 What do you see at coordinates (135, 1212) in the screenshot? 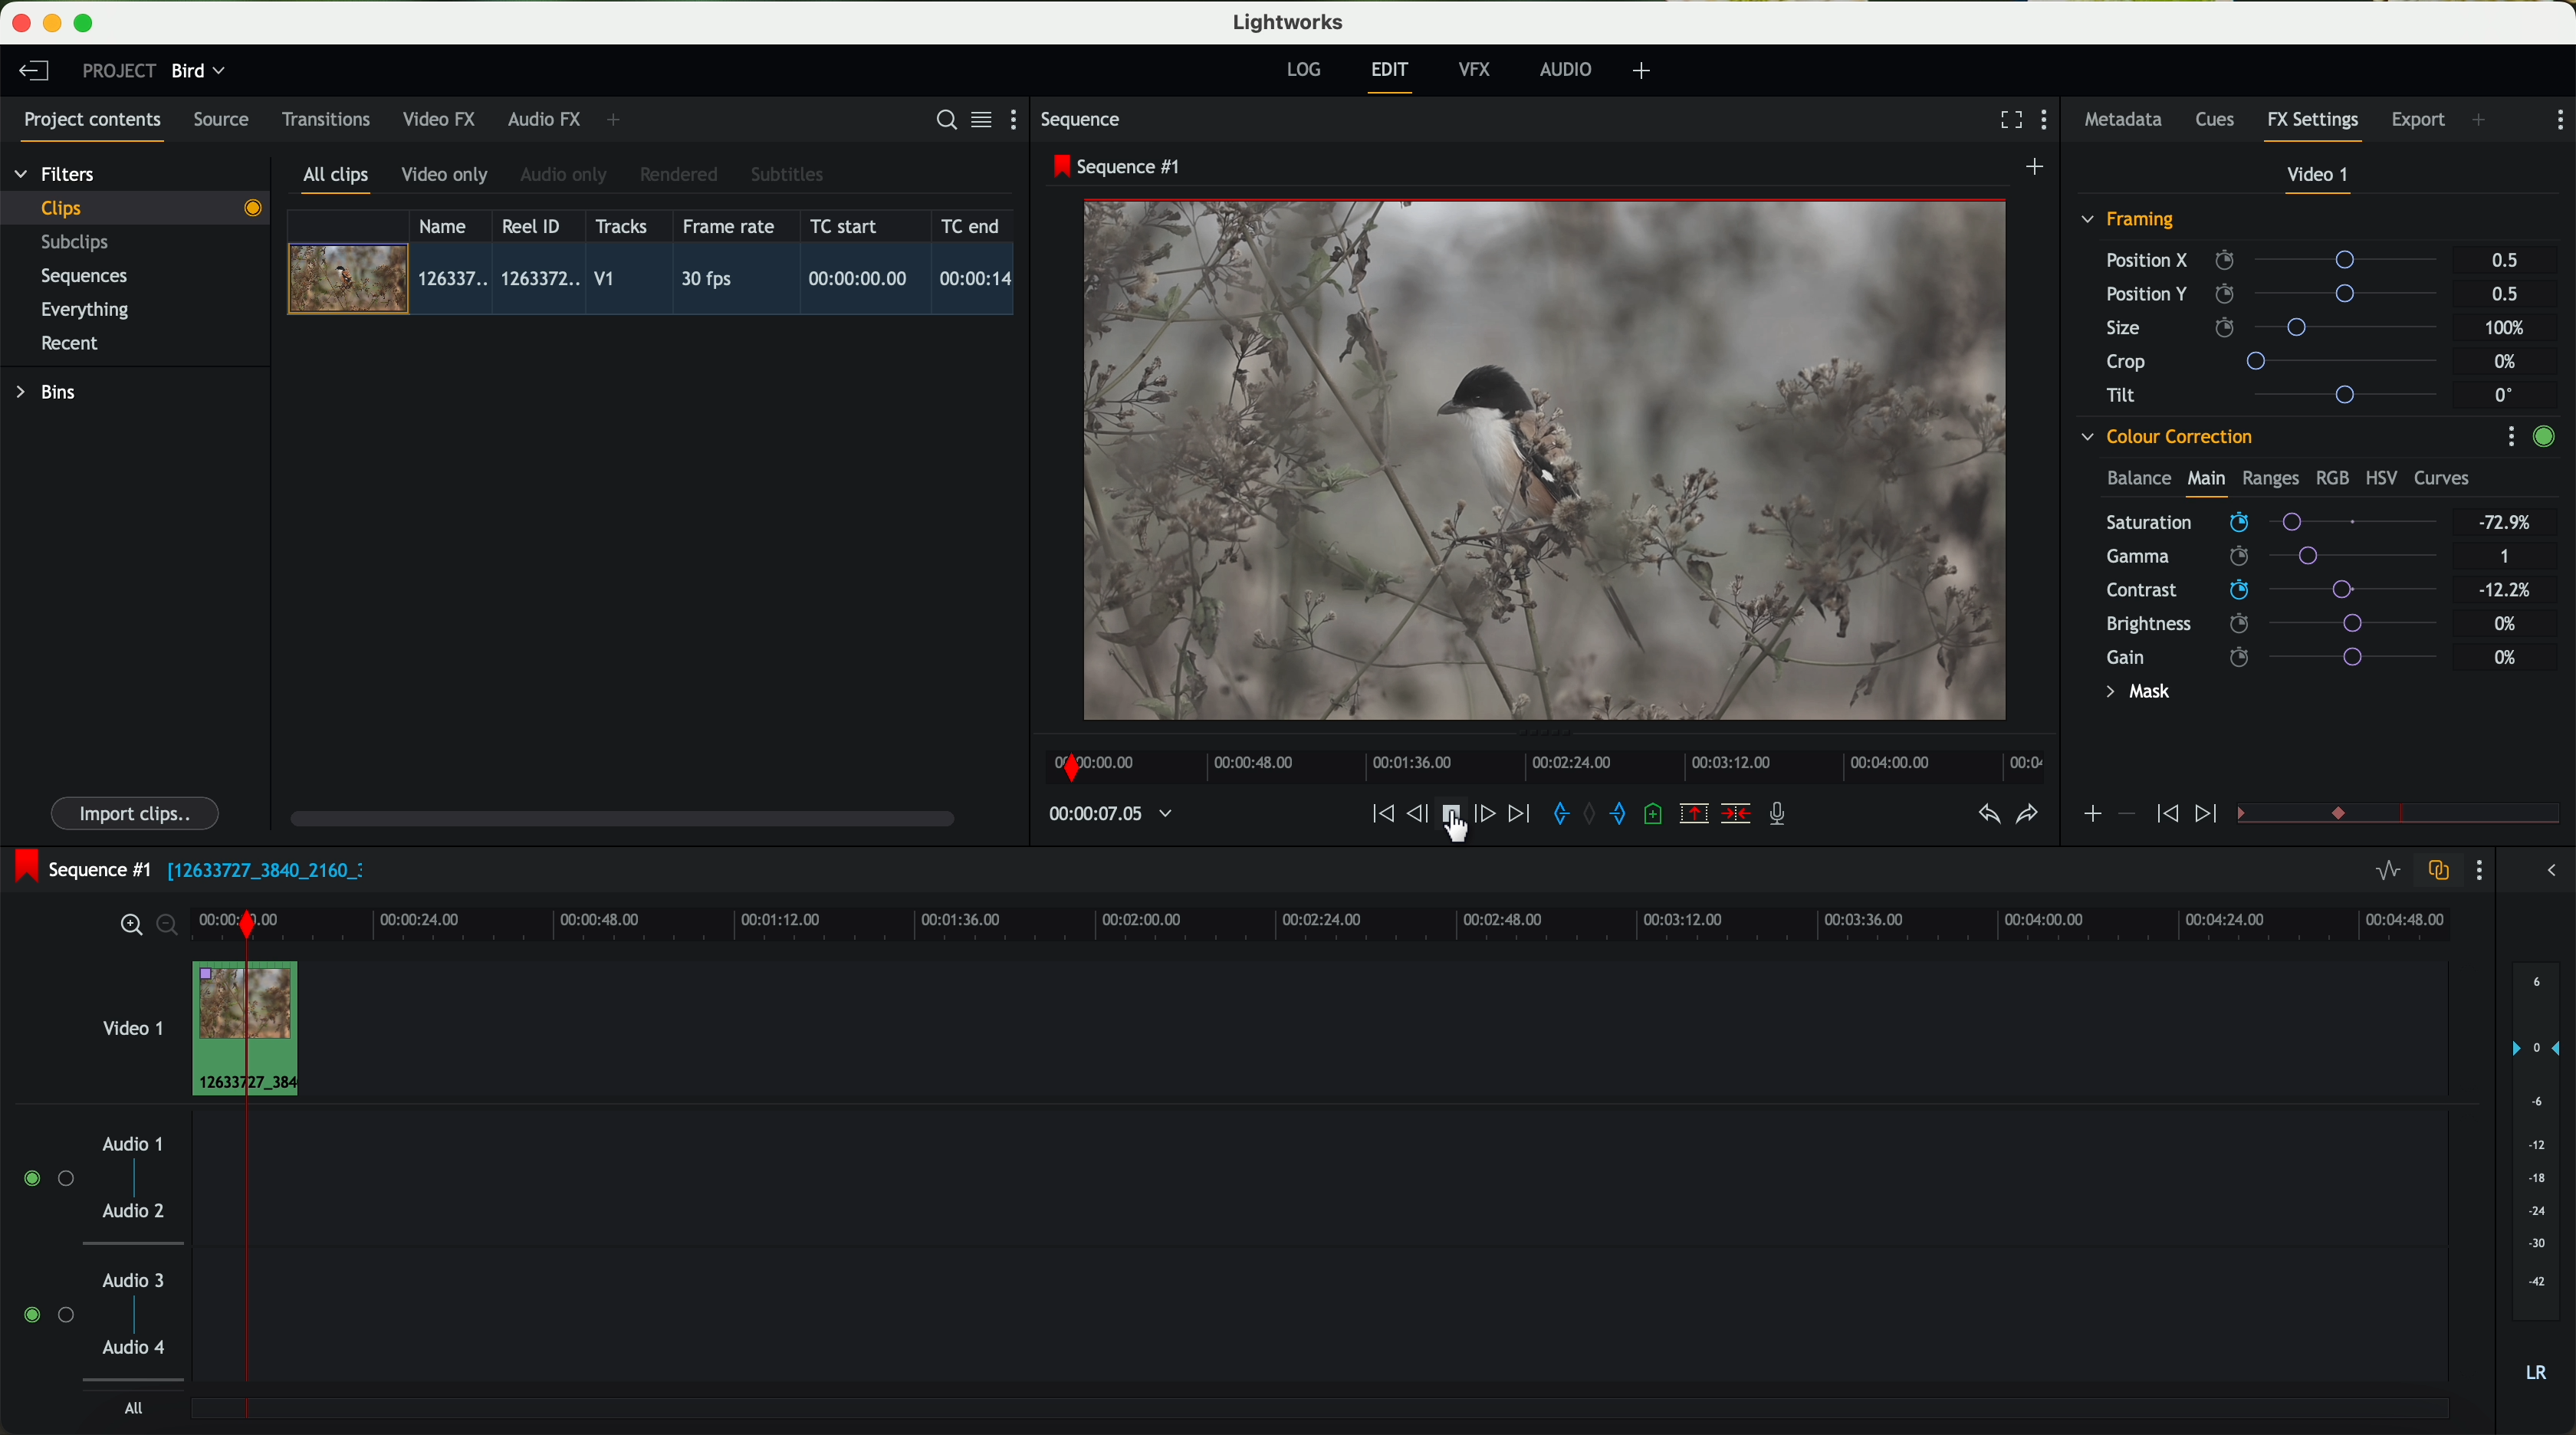
I see `audio 2` at bounding box center [135, 1212].